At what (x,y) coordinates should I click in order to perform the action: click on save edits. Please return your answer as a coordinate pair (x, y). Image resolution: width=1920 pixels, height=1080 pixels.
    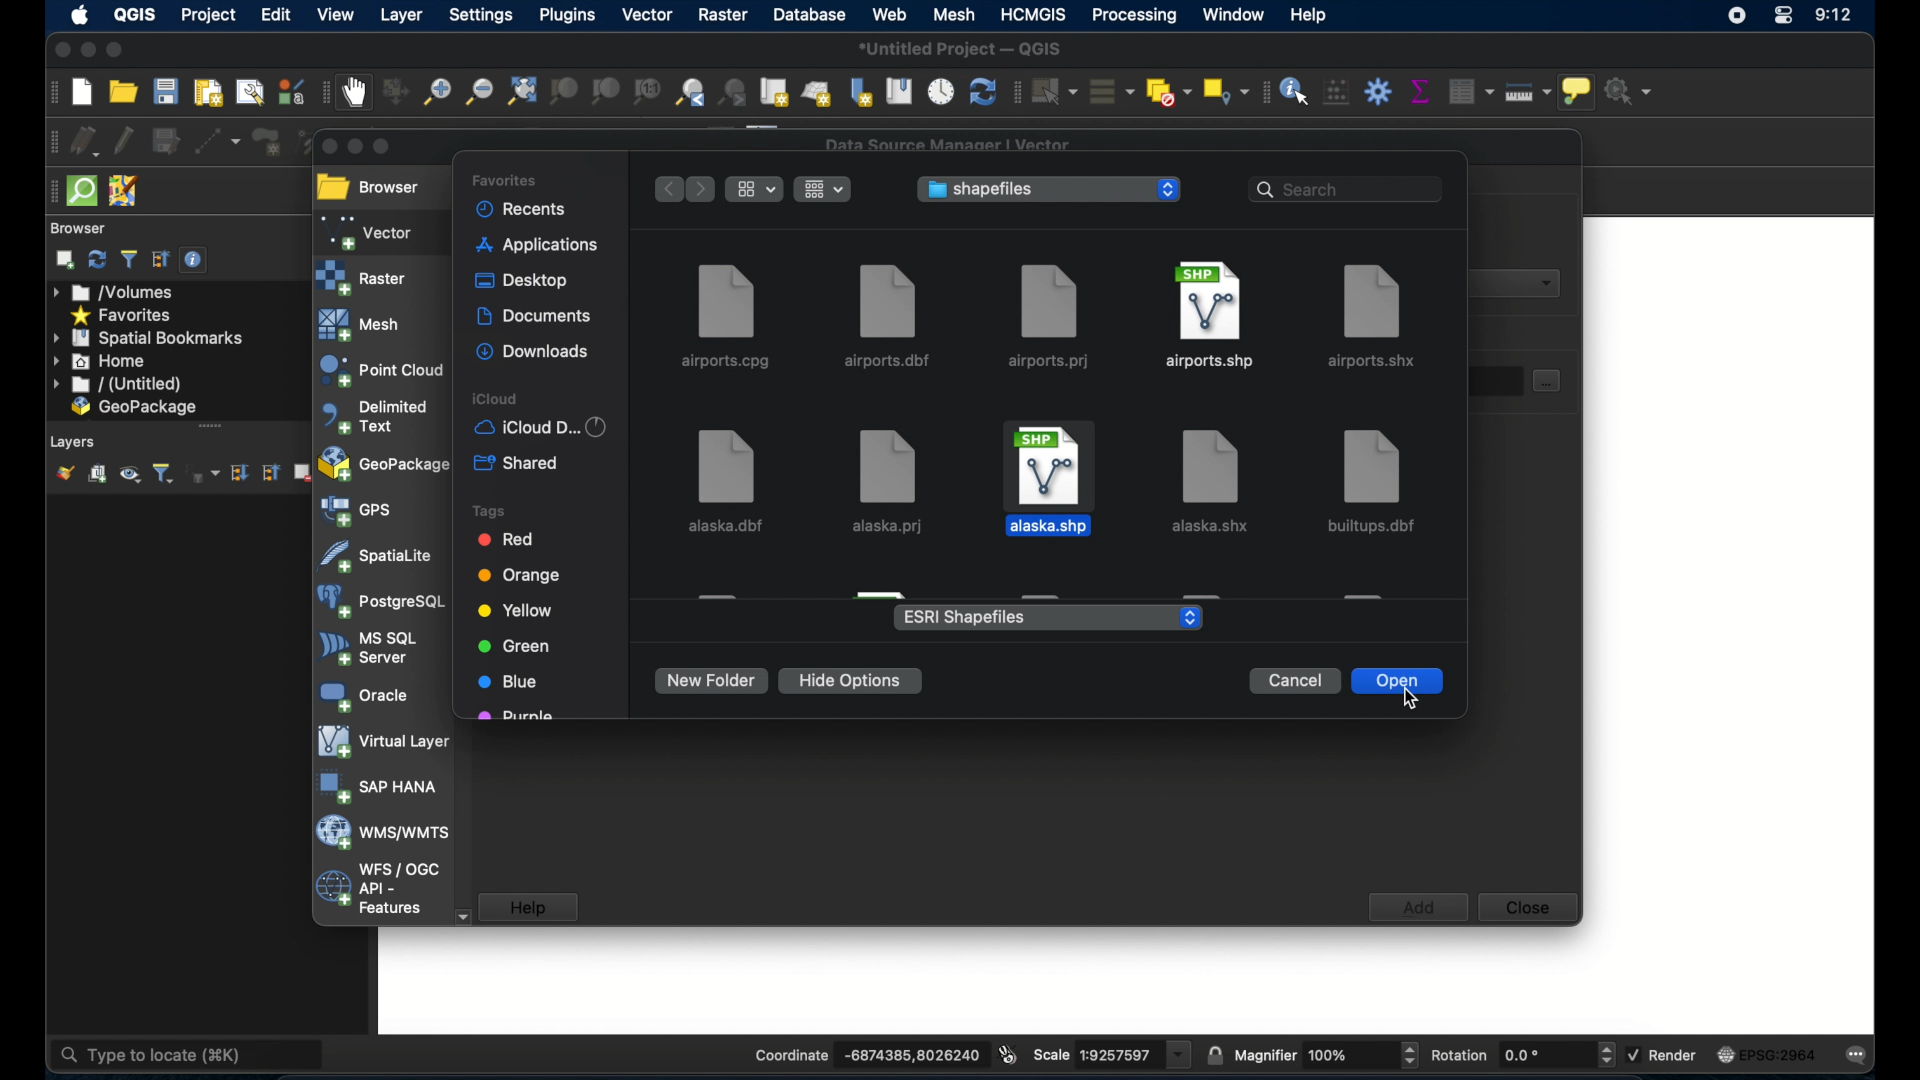
    Looking at the image, I should click on (166, 141).